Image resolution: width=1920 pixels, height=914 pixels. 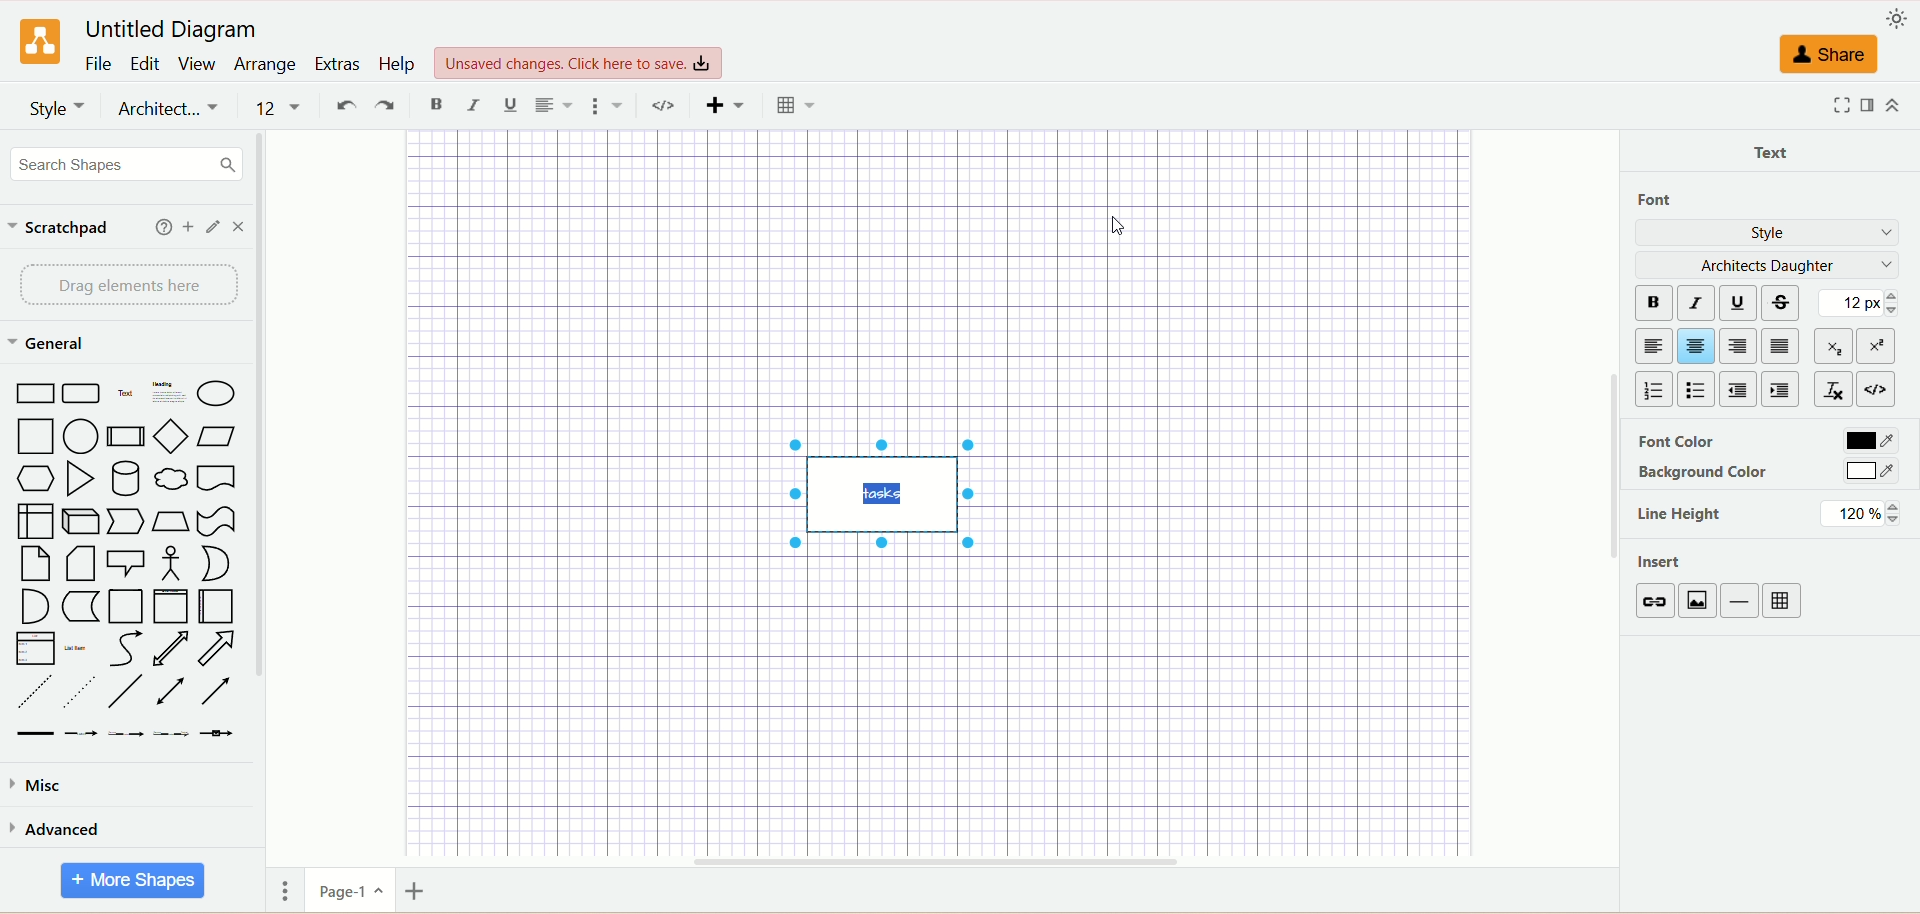 I want to click on Arrow, so click(x=218, y=648).